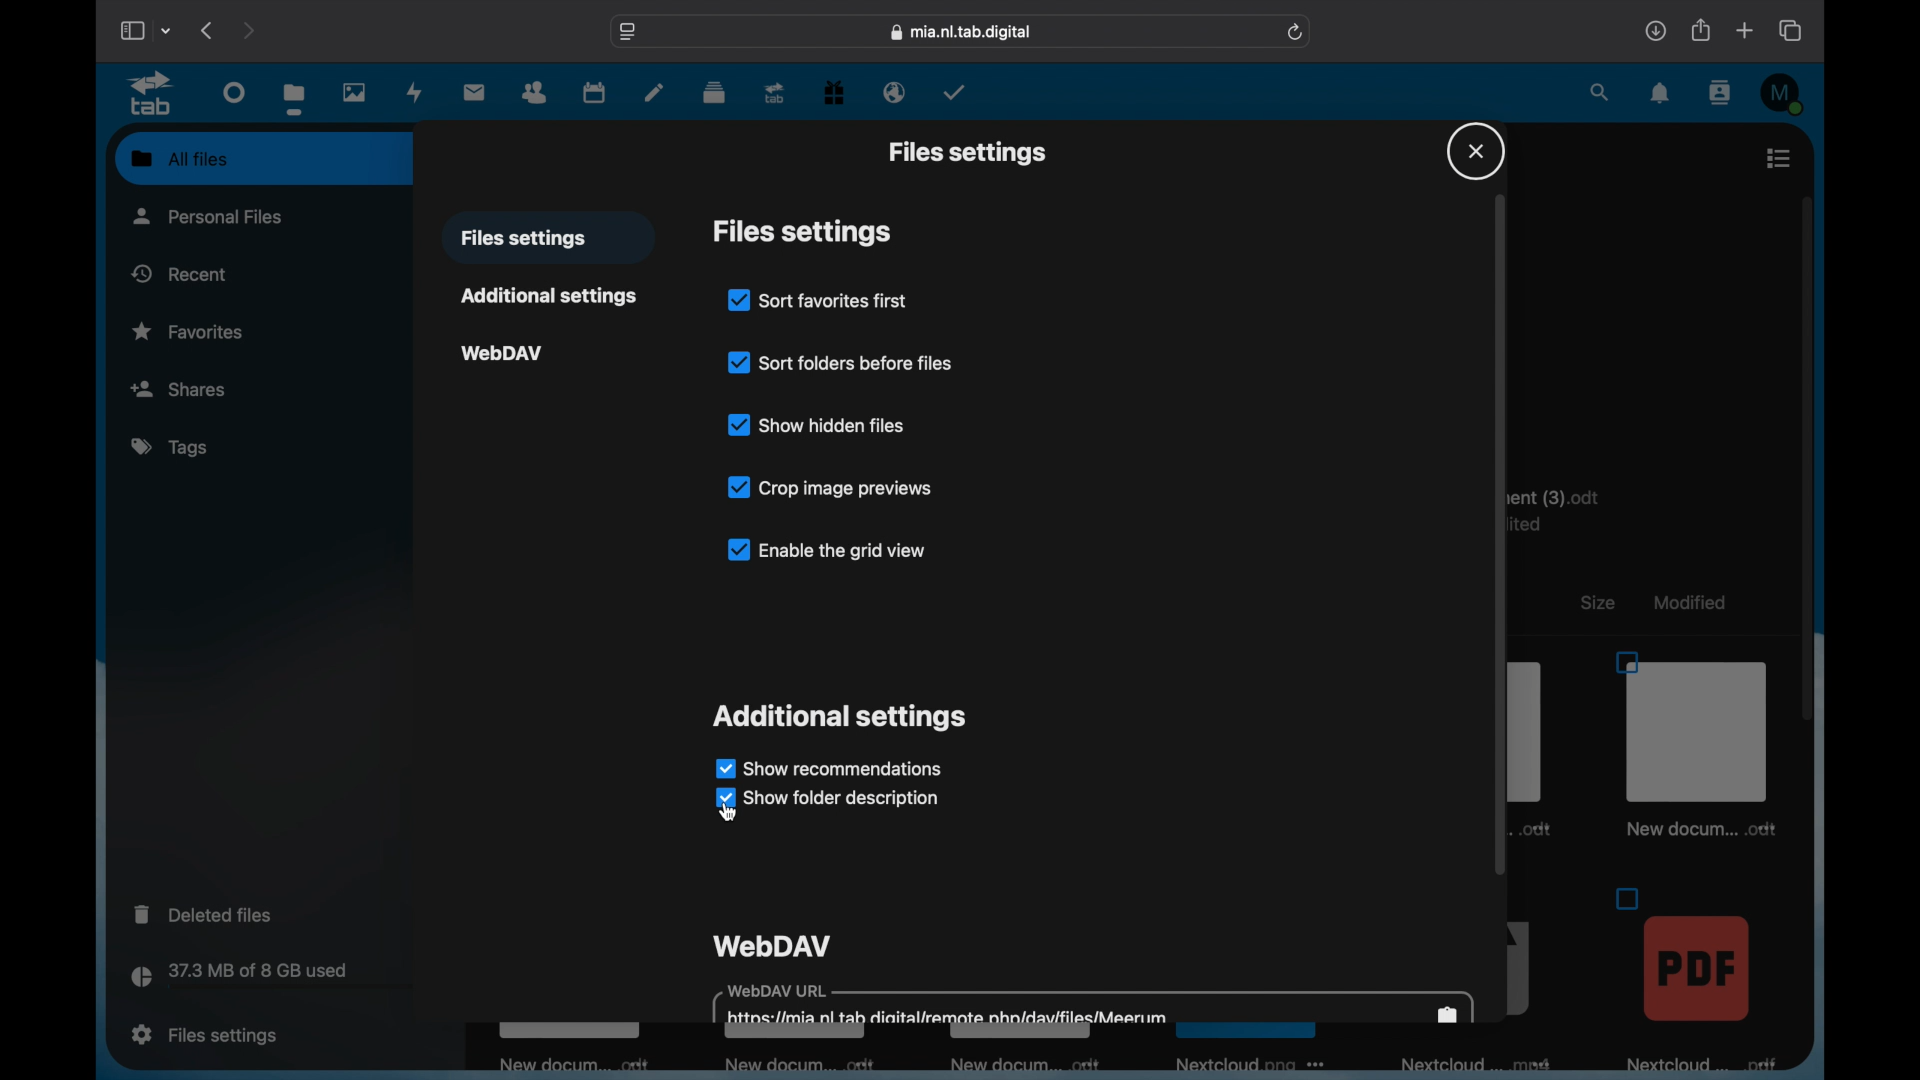 This screenshot has width=1920, height=1080. Describe the element at coordinates (569, 1061) in the screenshot. I see `new document` at that location.